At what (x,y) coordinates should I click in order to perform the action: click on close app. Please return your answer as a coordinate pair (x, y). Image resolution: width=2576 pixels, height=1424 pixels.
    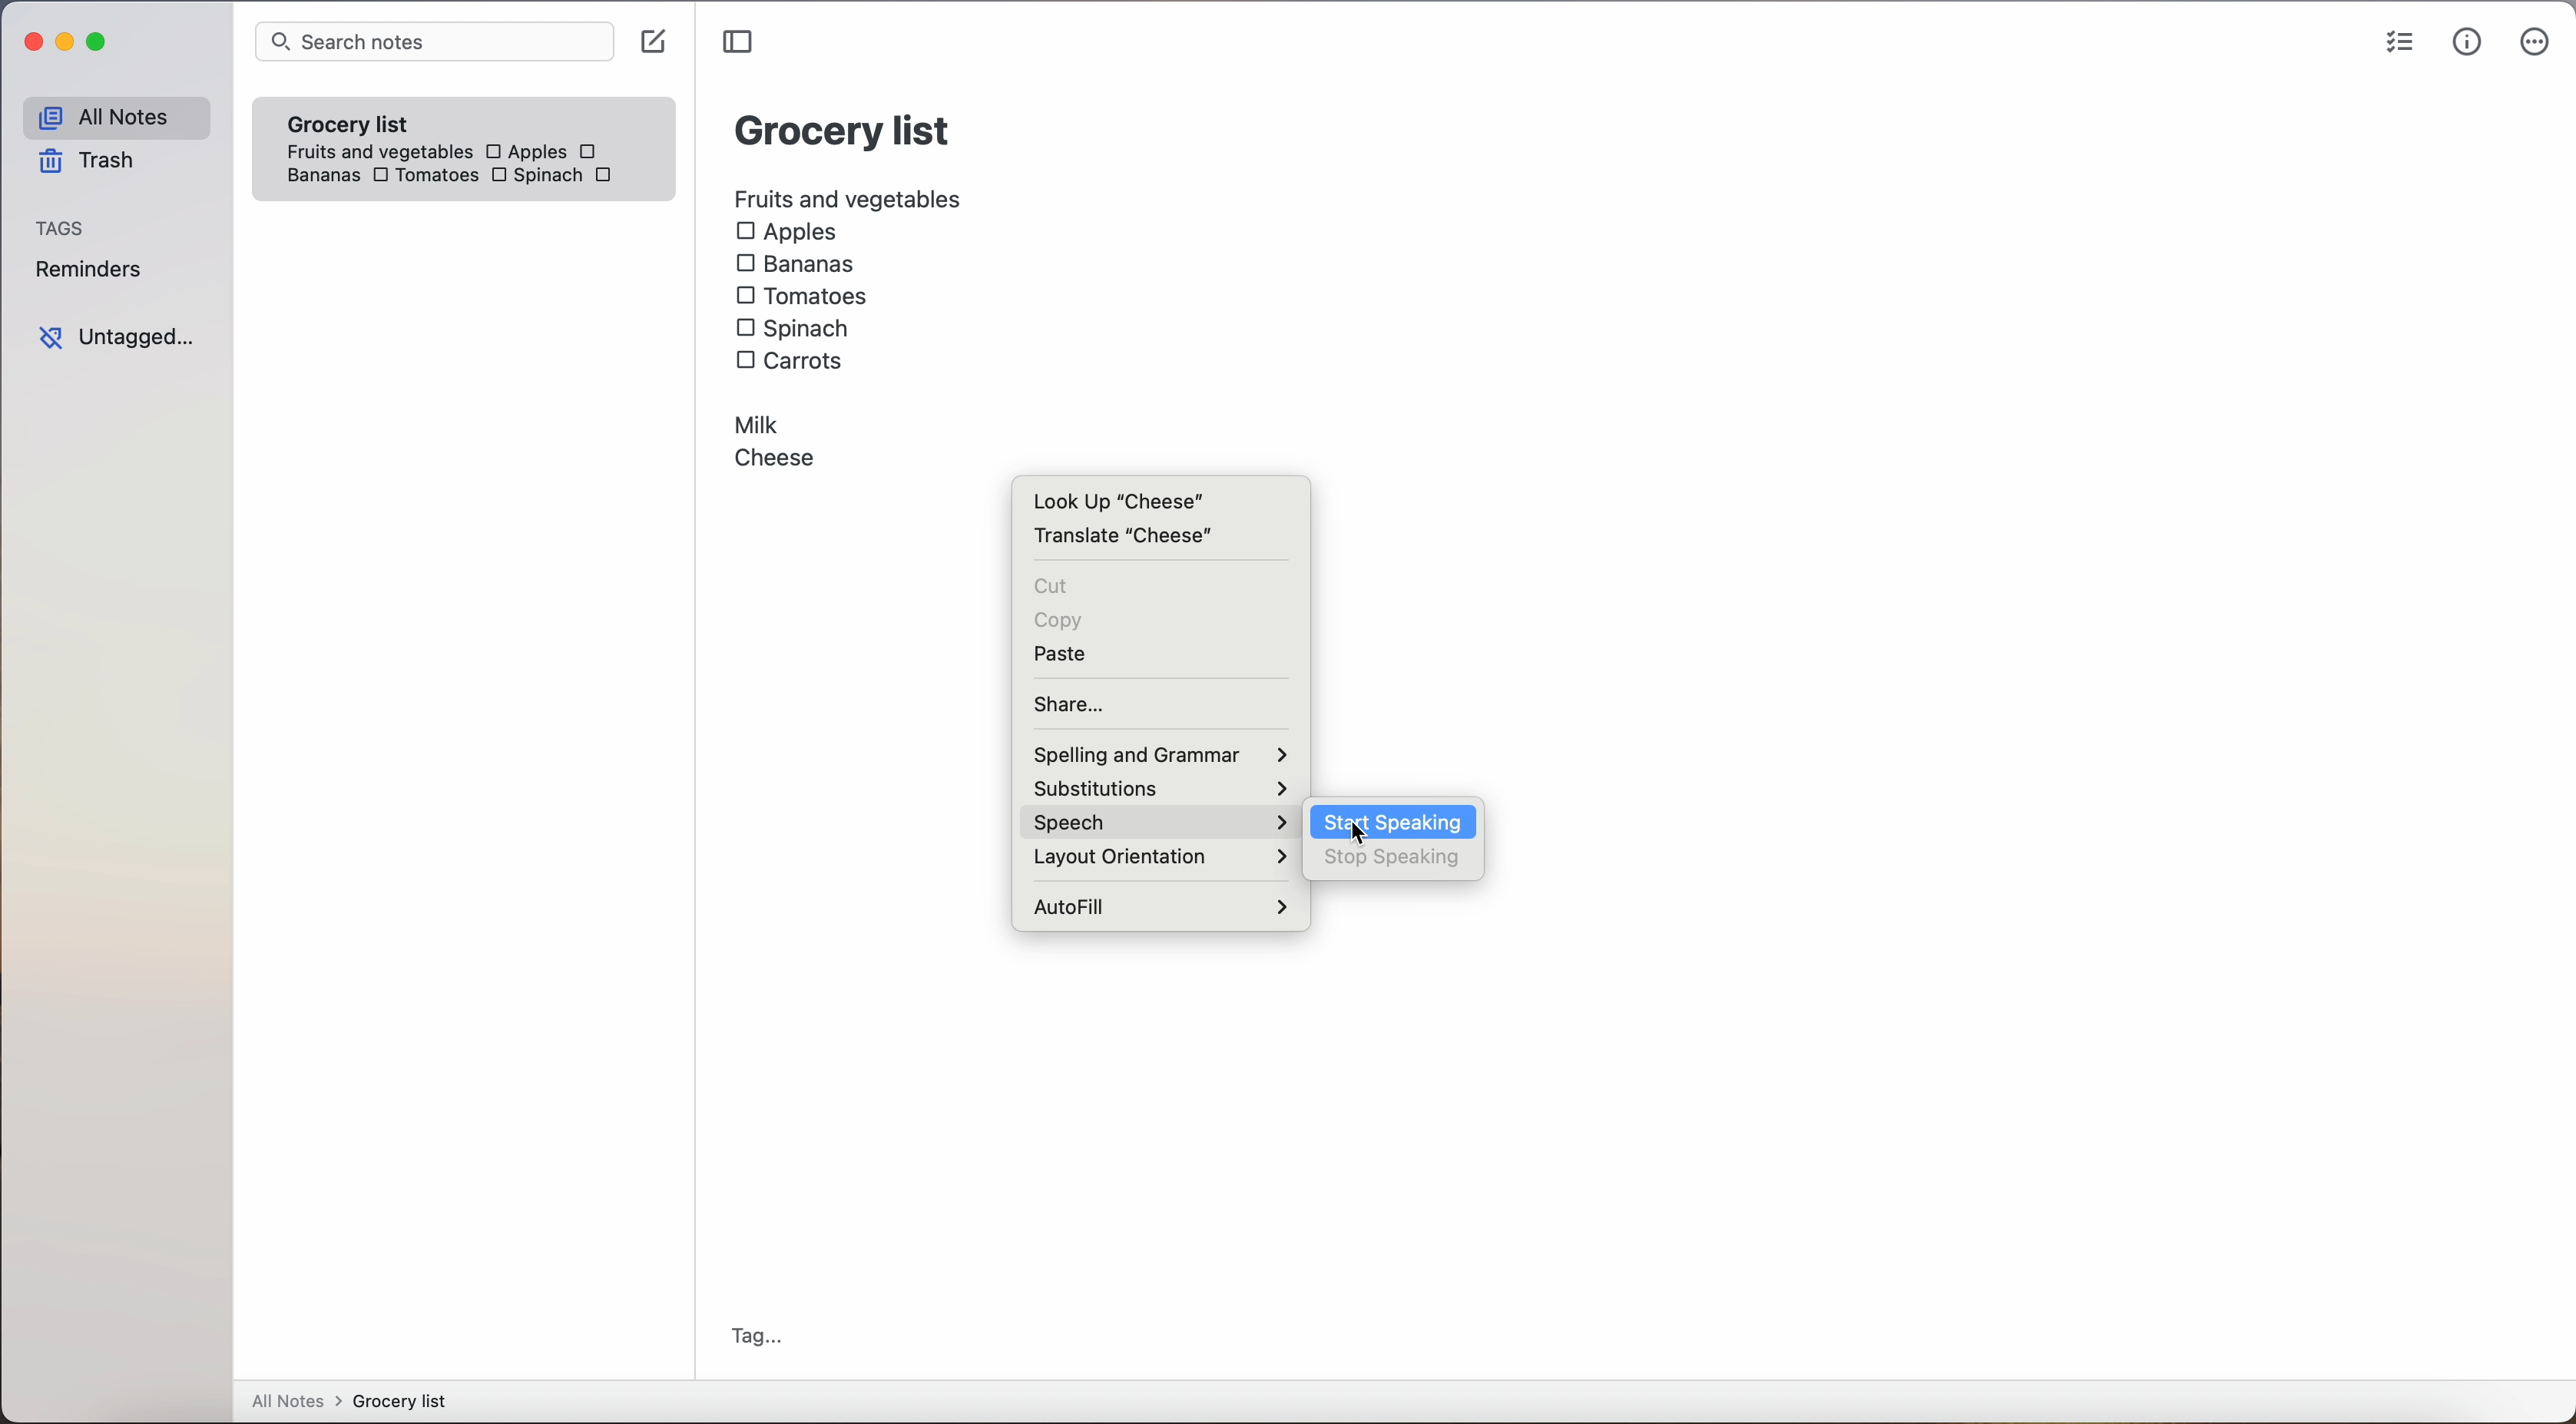
    Looking at the image, I should click on (26, 39).